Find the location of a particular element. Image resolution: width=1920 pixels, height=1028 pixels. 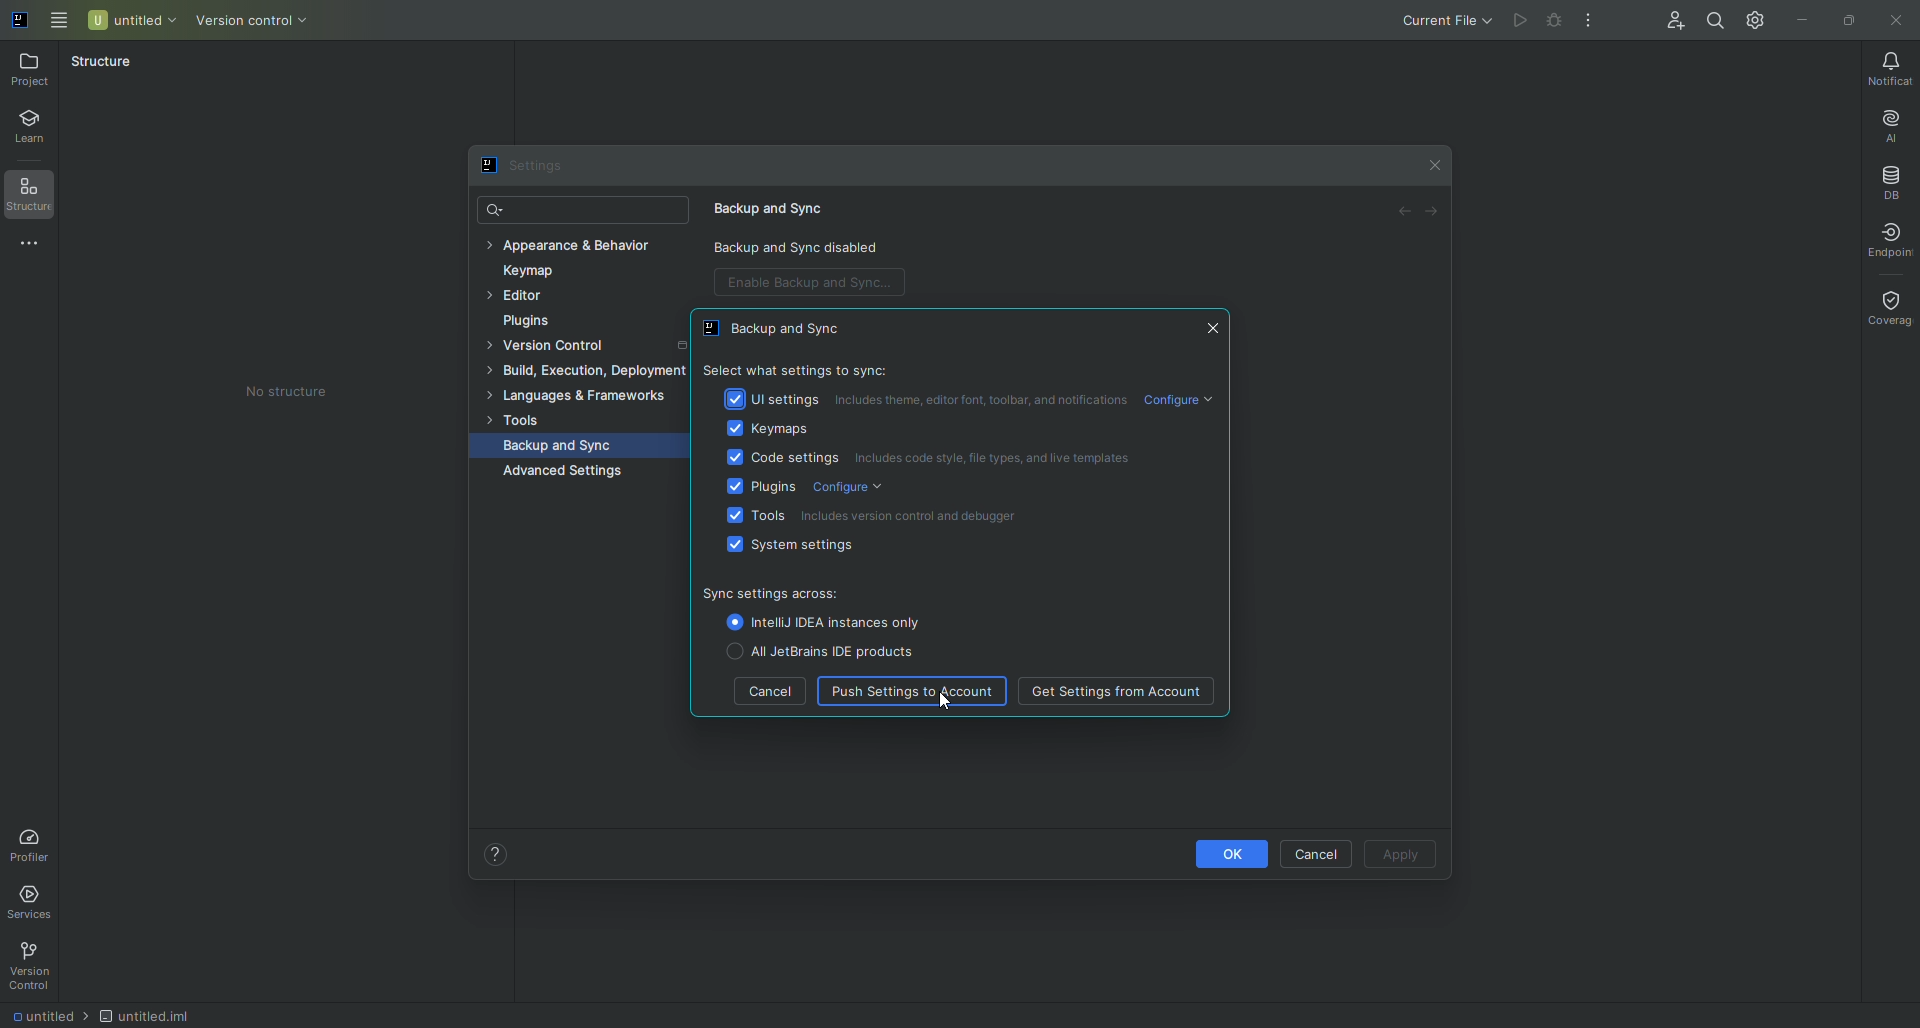

ui settings includes theme, editor font, toolbar, and notifications is located at coordinates (925, 396).